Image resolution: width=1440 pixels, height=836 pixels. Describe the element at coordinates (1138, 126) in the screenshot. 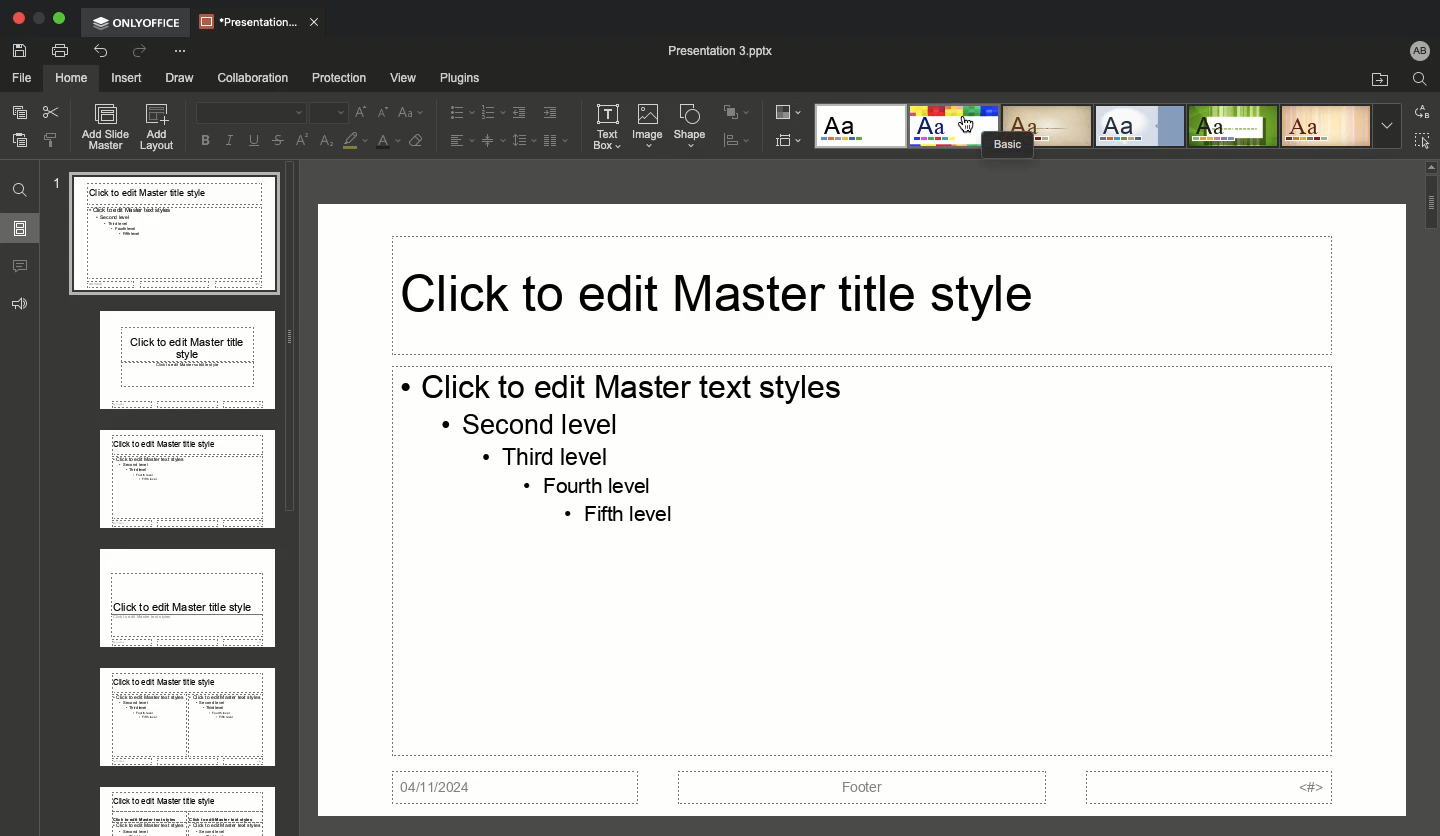

I see `Official style` at that location.